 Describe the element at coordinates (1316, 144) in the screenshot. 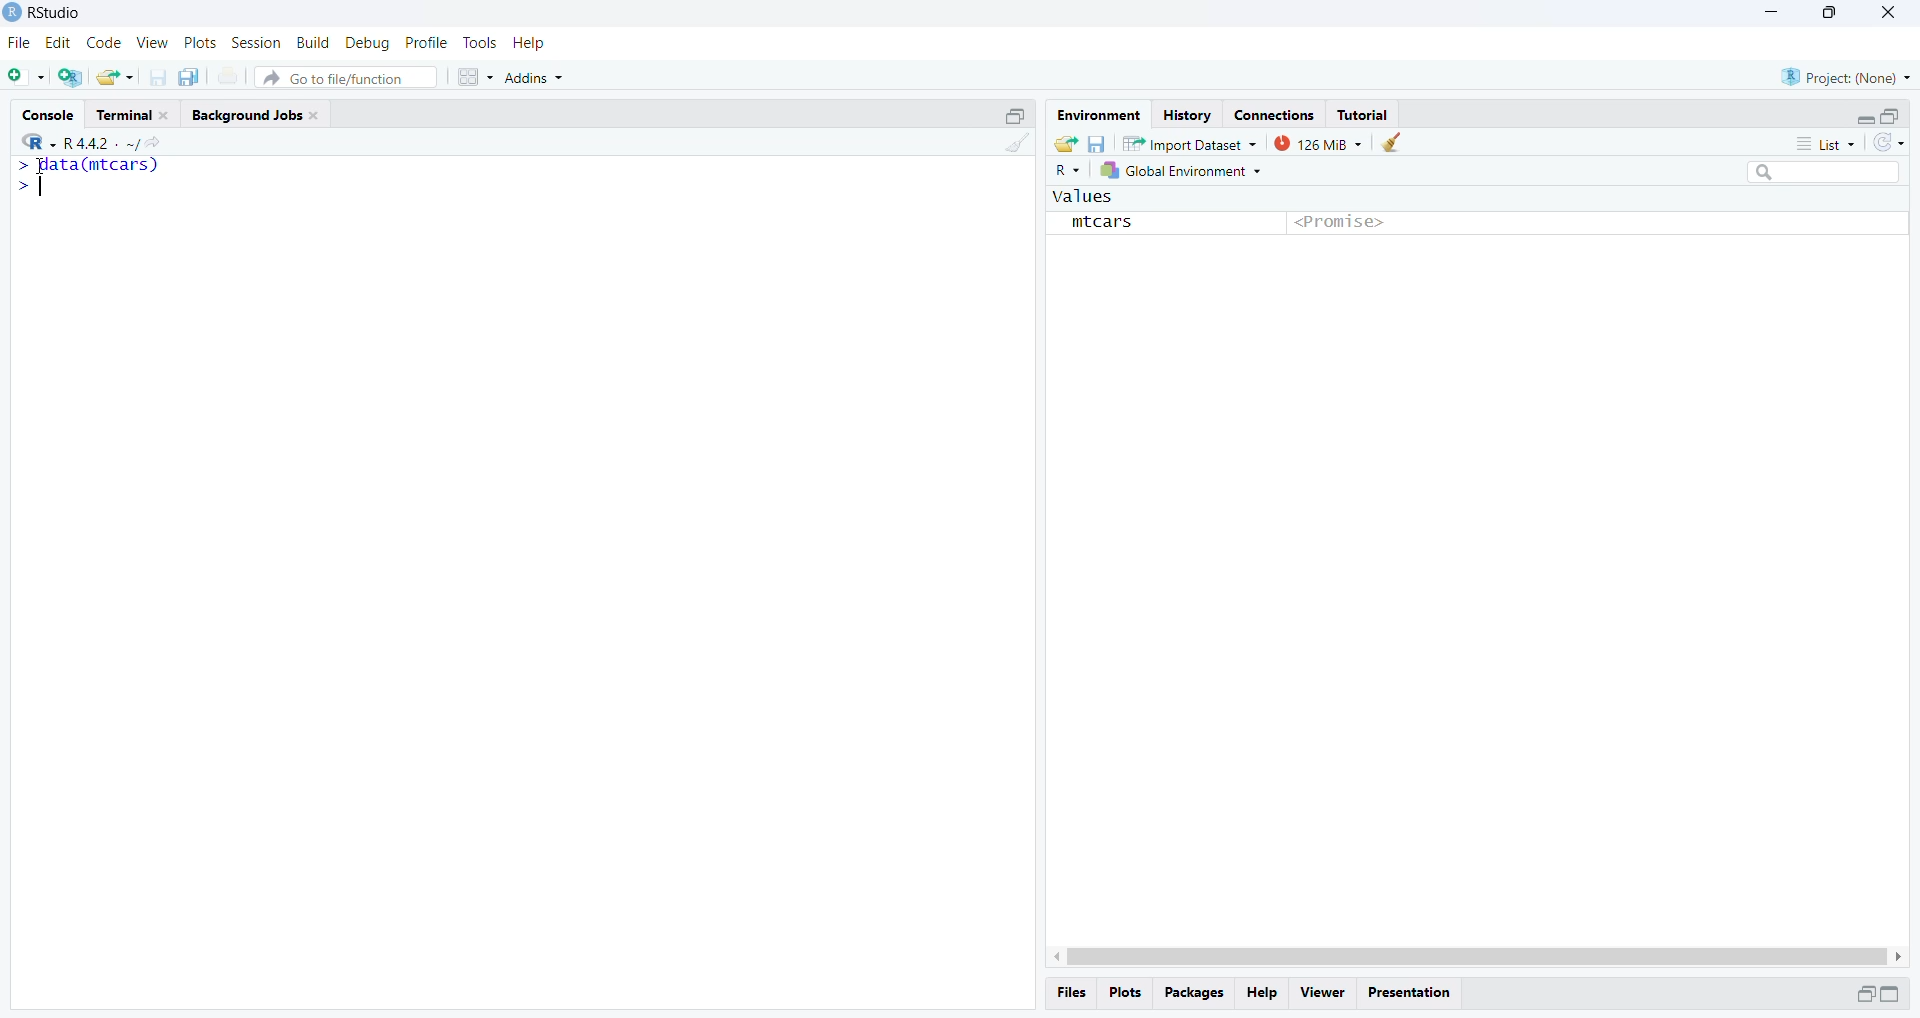

I see `125 MiB` at that location.